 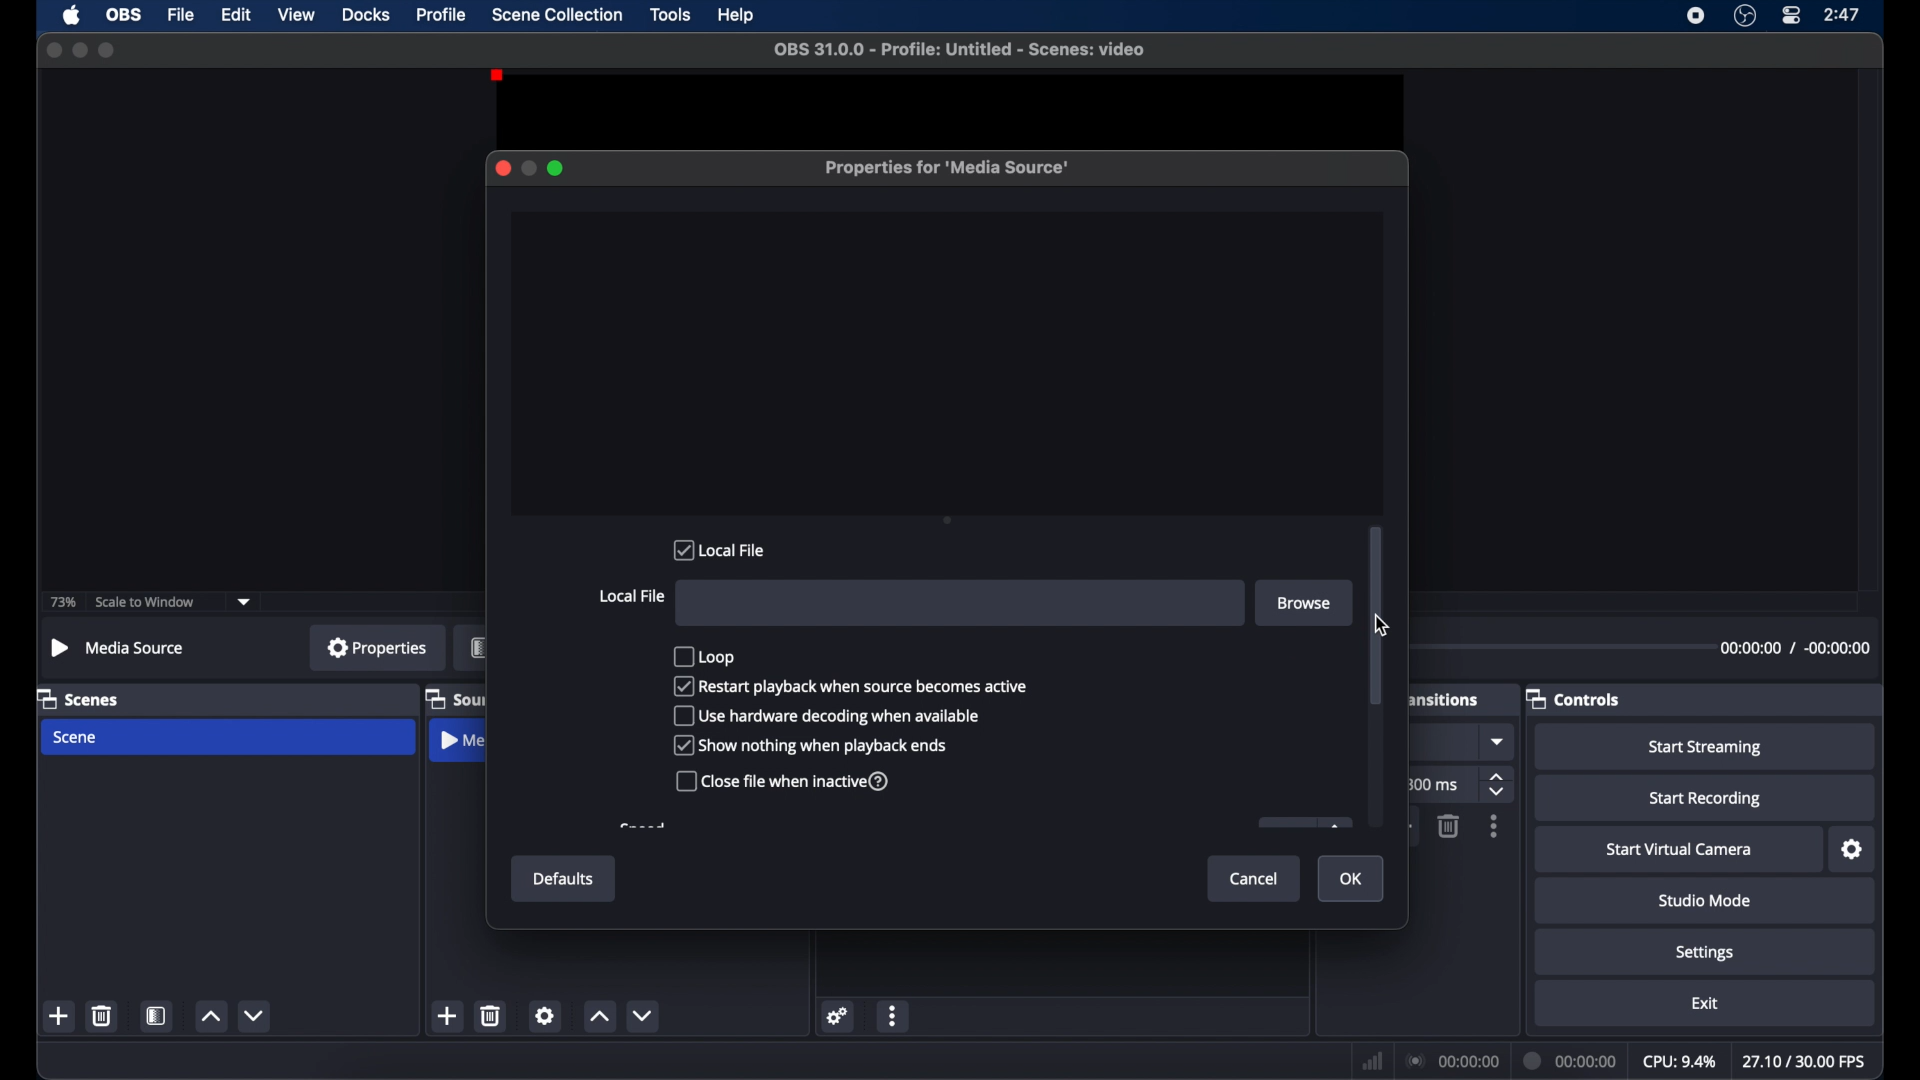 I want to click on maximize, so click(x=558, y=168).